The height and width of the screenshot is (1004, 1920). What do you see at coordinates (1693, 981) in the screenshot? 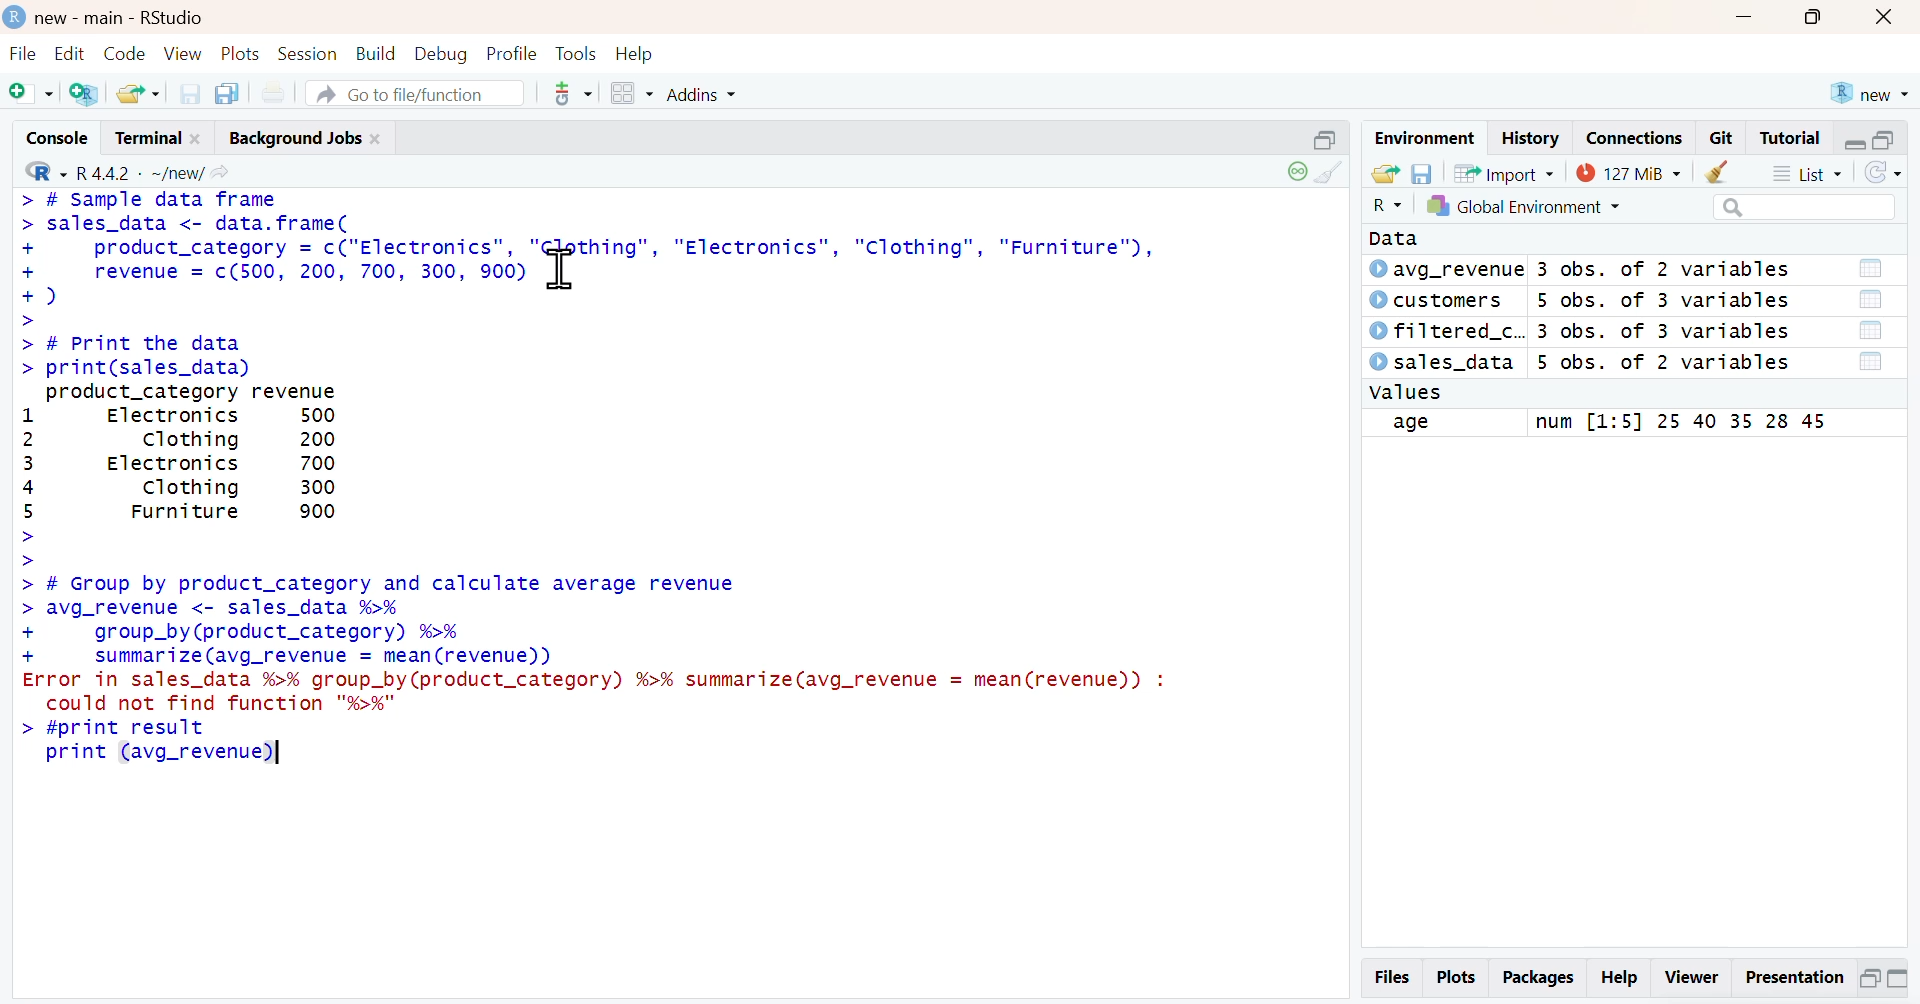
I see `Viewer` at bounding box center [1693, 981].